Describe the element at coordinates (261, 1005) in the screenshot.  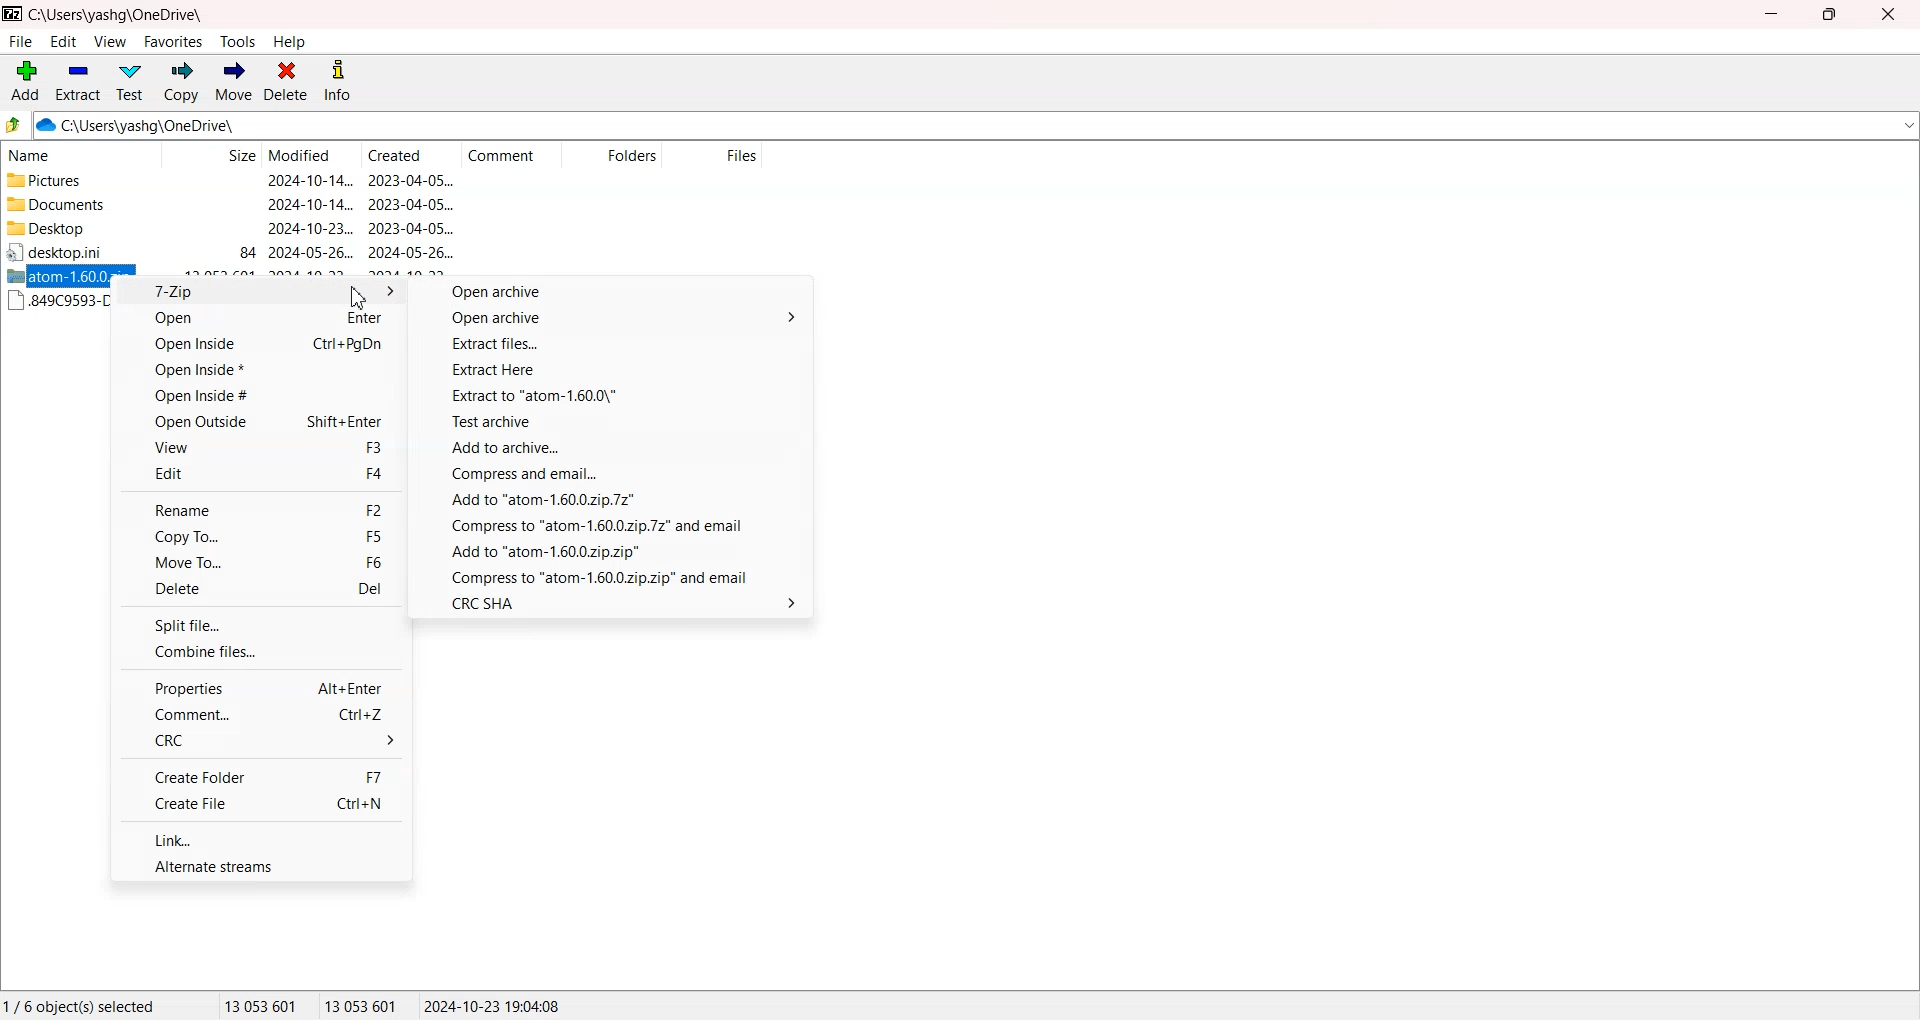
I see `13 053 601` at that location.